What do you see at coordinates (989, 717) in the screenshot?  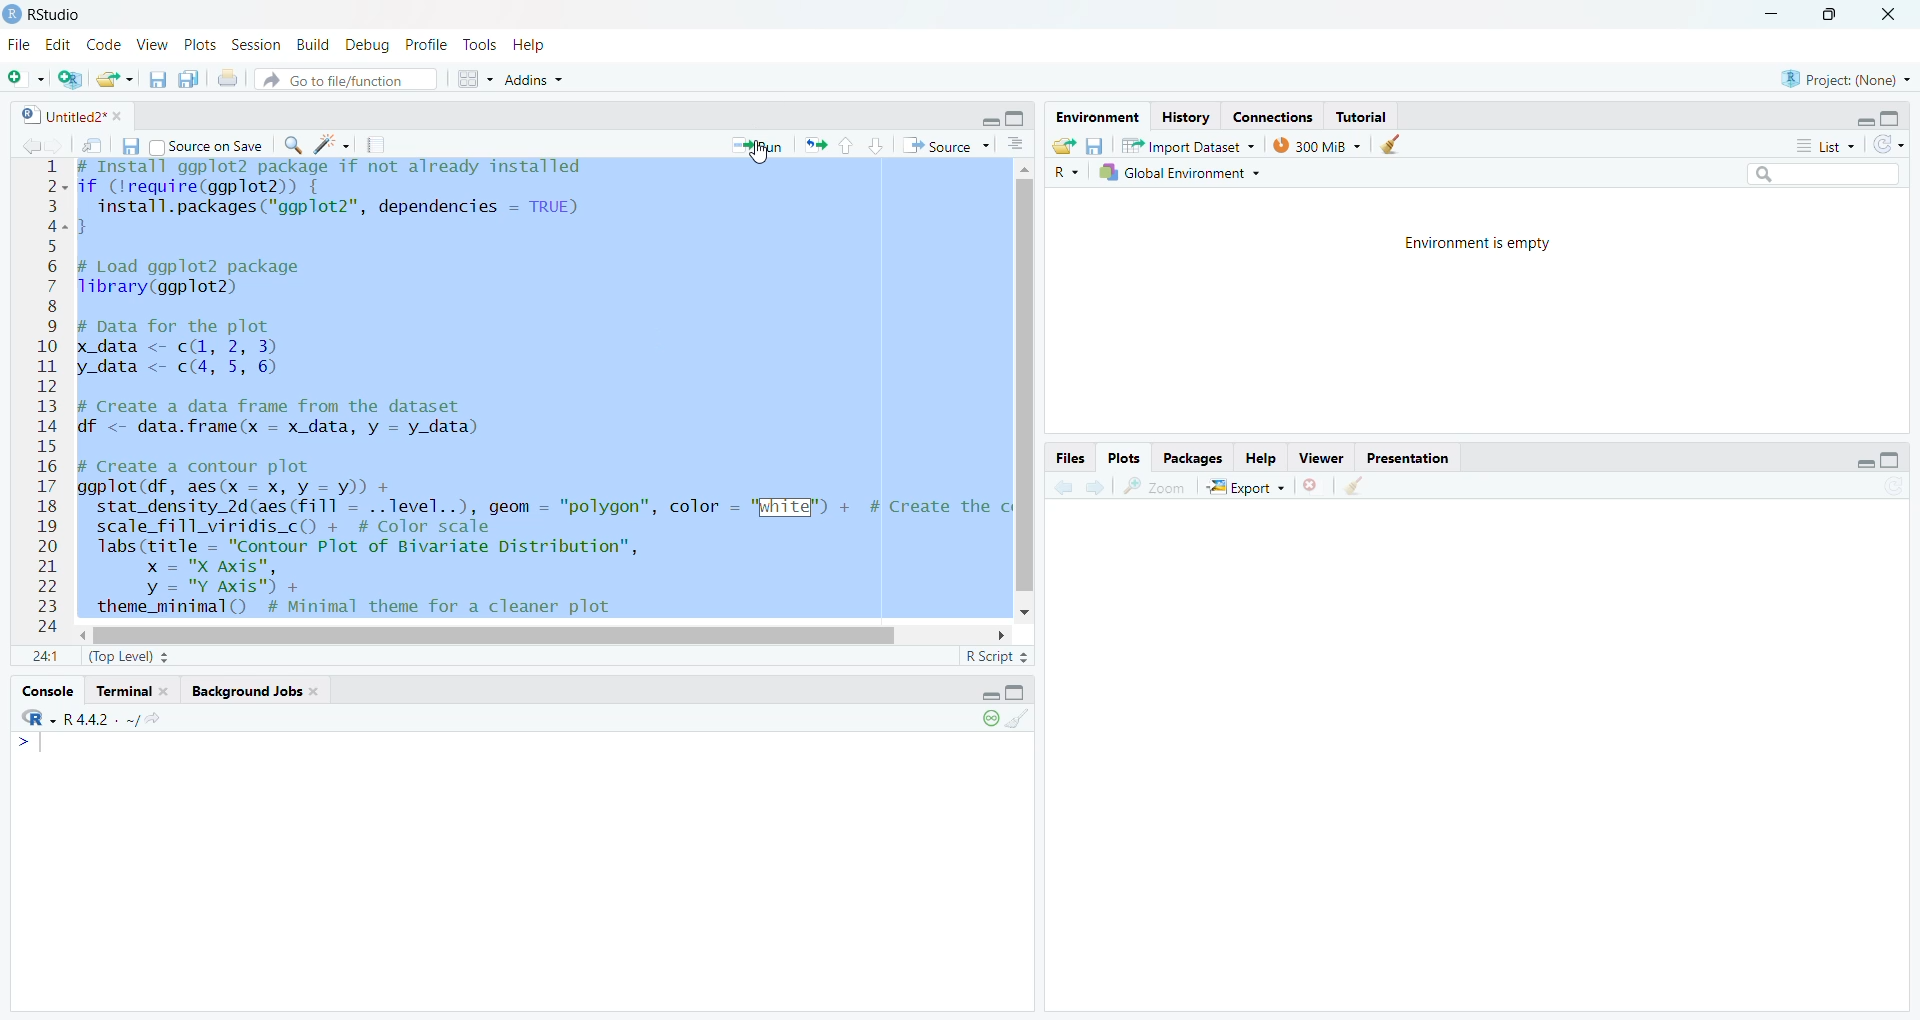 I see `paused console` at bounding box center [989, 717].